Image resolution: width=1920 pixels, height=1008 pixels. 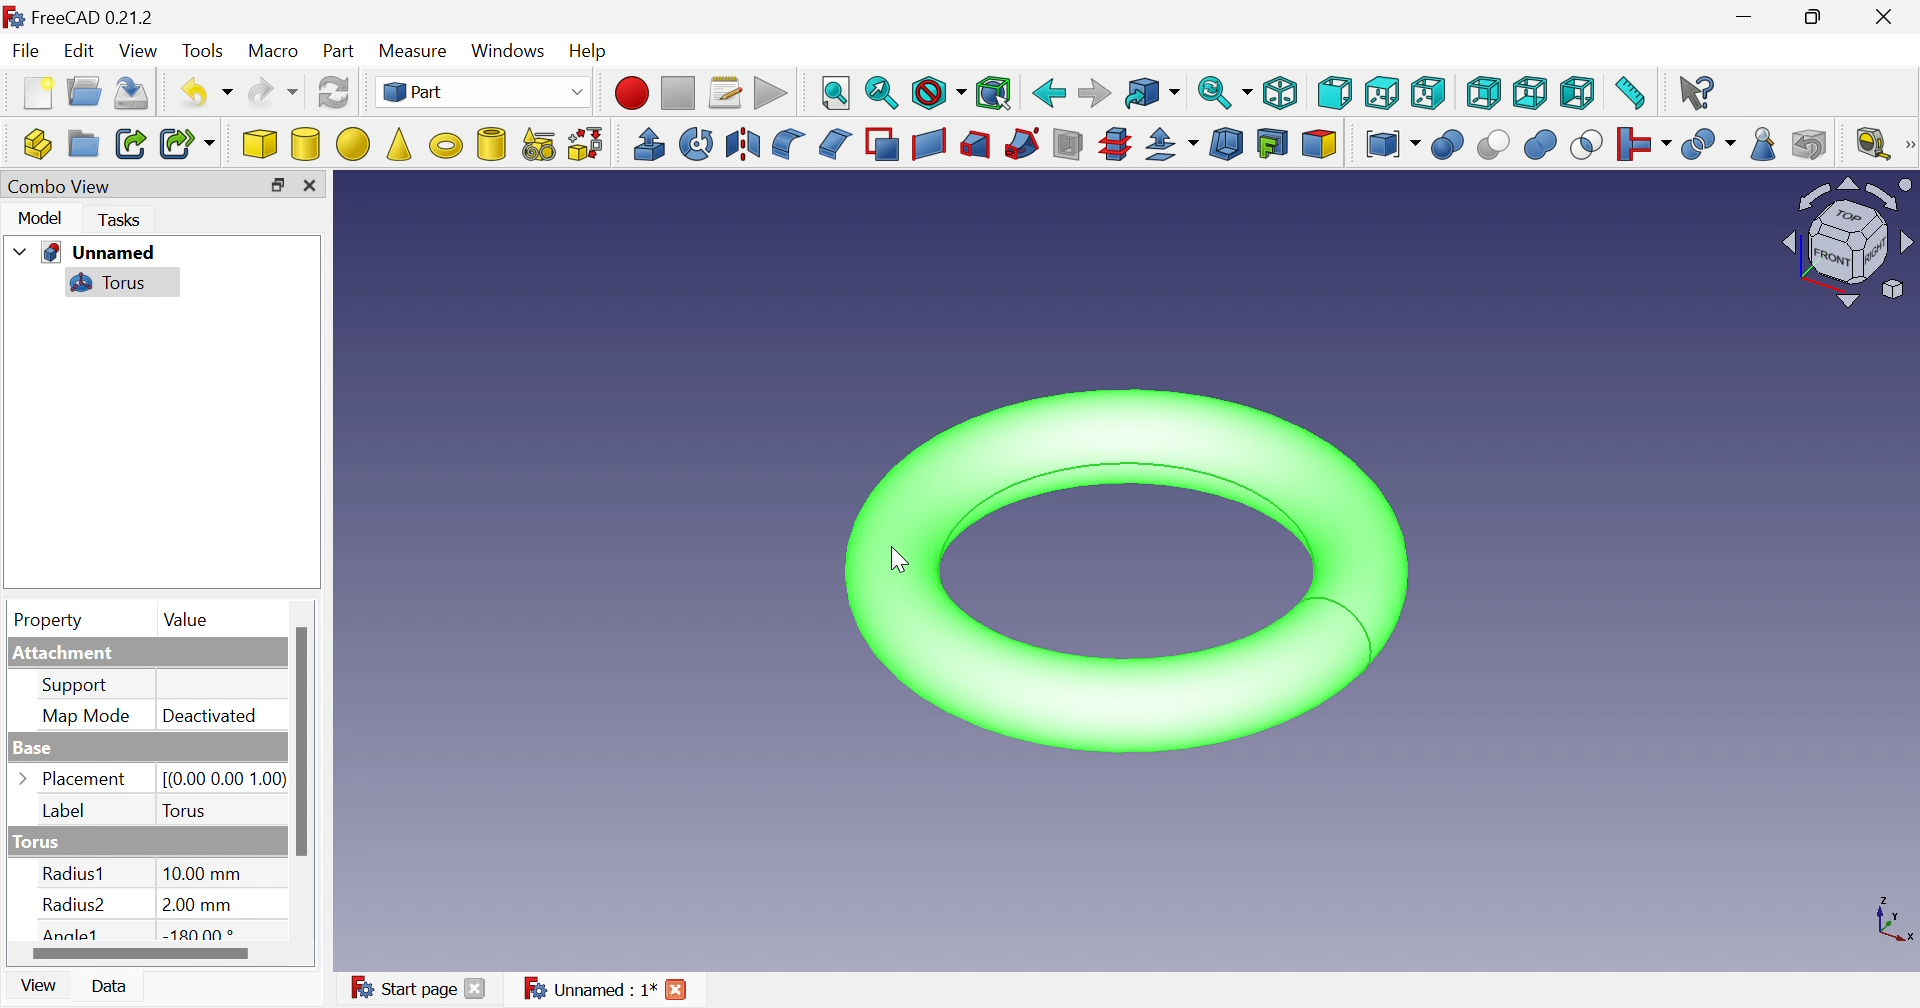 I want to click on Sub-sections, so click(x=1114, y=144).